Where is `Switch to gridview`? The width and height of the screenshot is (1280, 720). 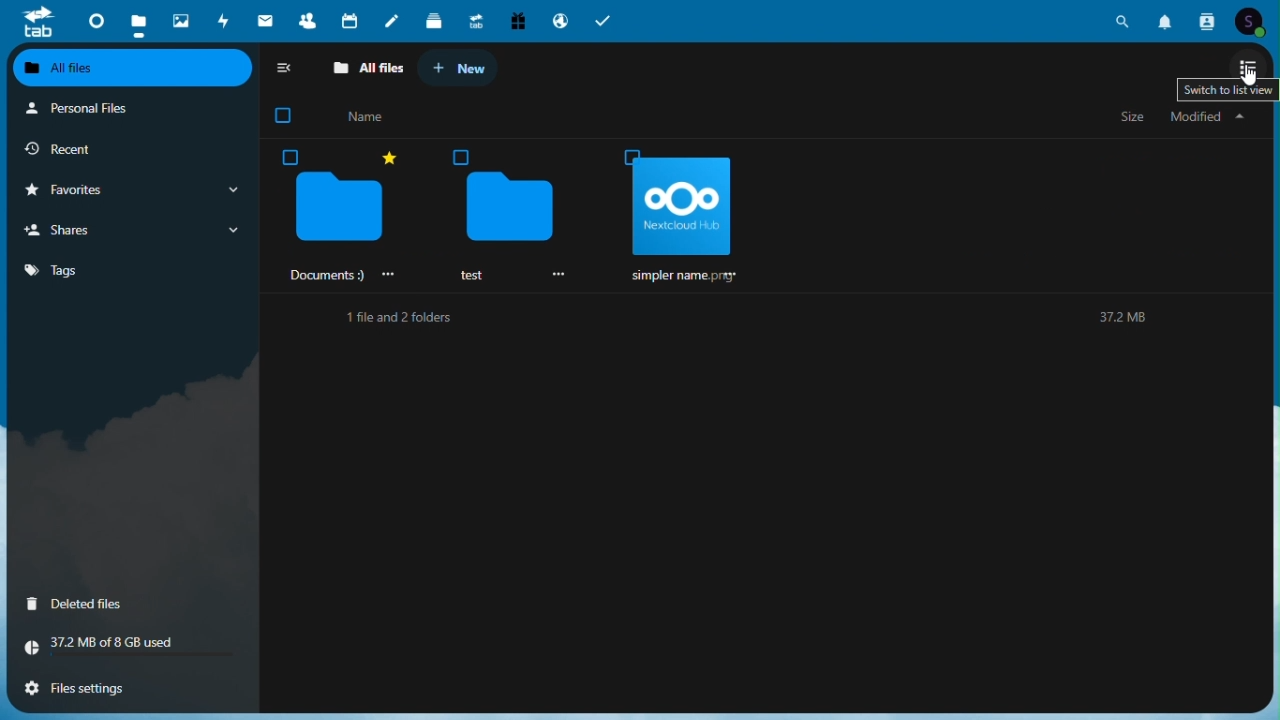 Switch to gridview is located at coordinates (1249, 72).